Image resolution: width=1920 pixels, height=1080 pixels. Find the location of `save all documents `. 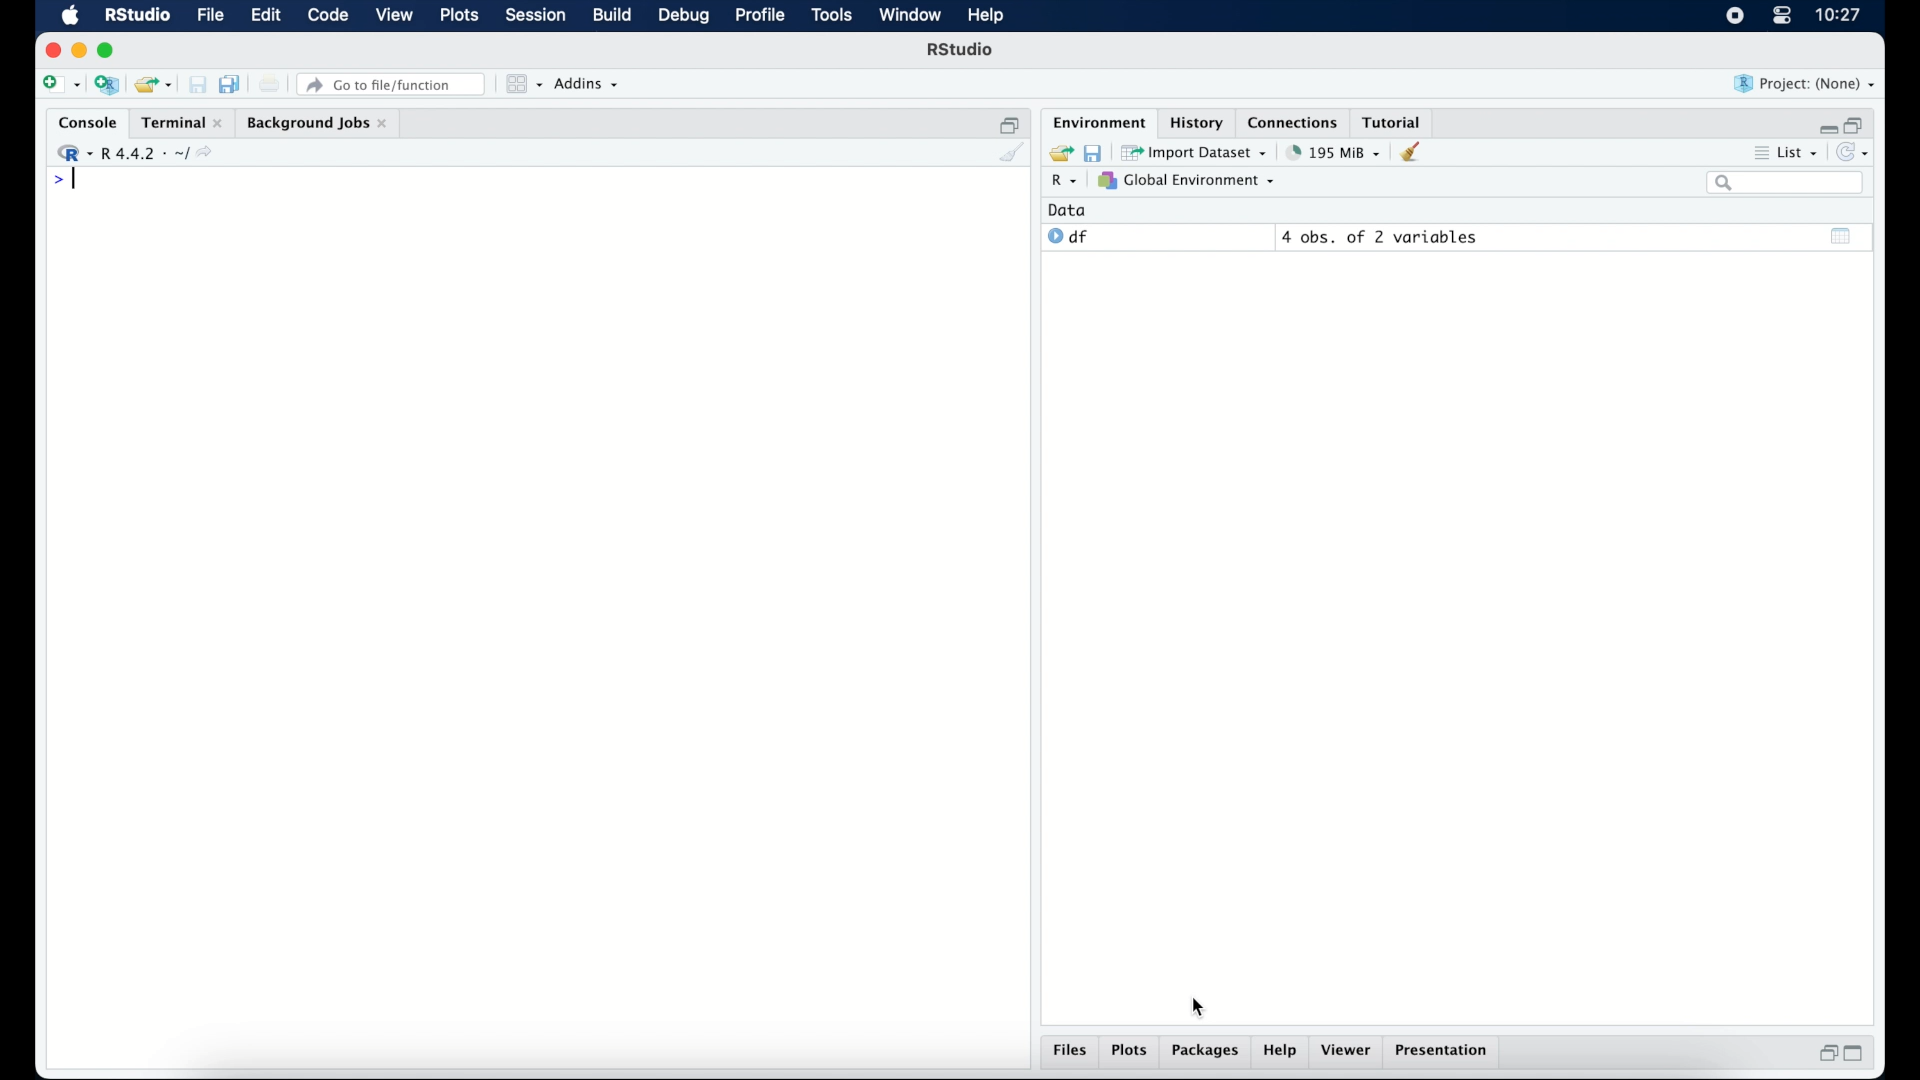

save all documents  is located at coordinates (232, 83).